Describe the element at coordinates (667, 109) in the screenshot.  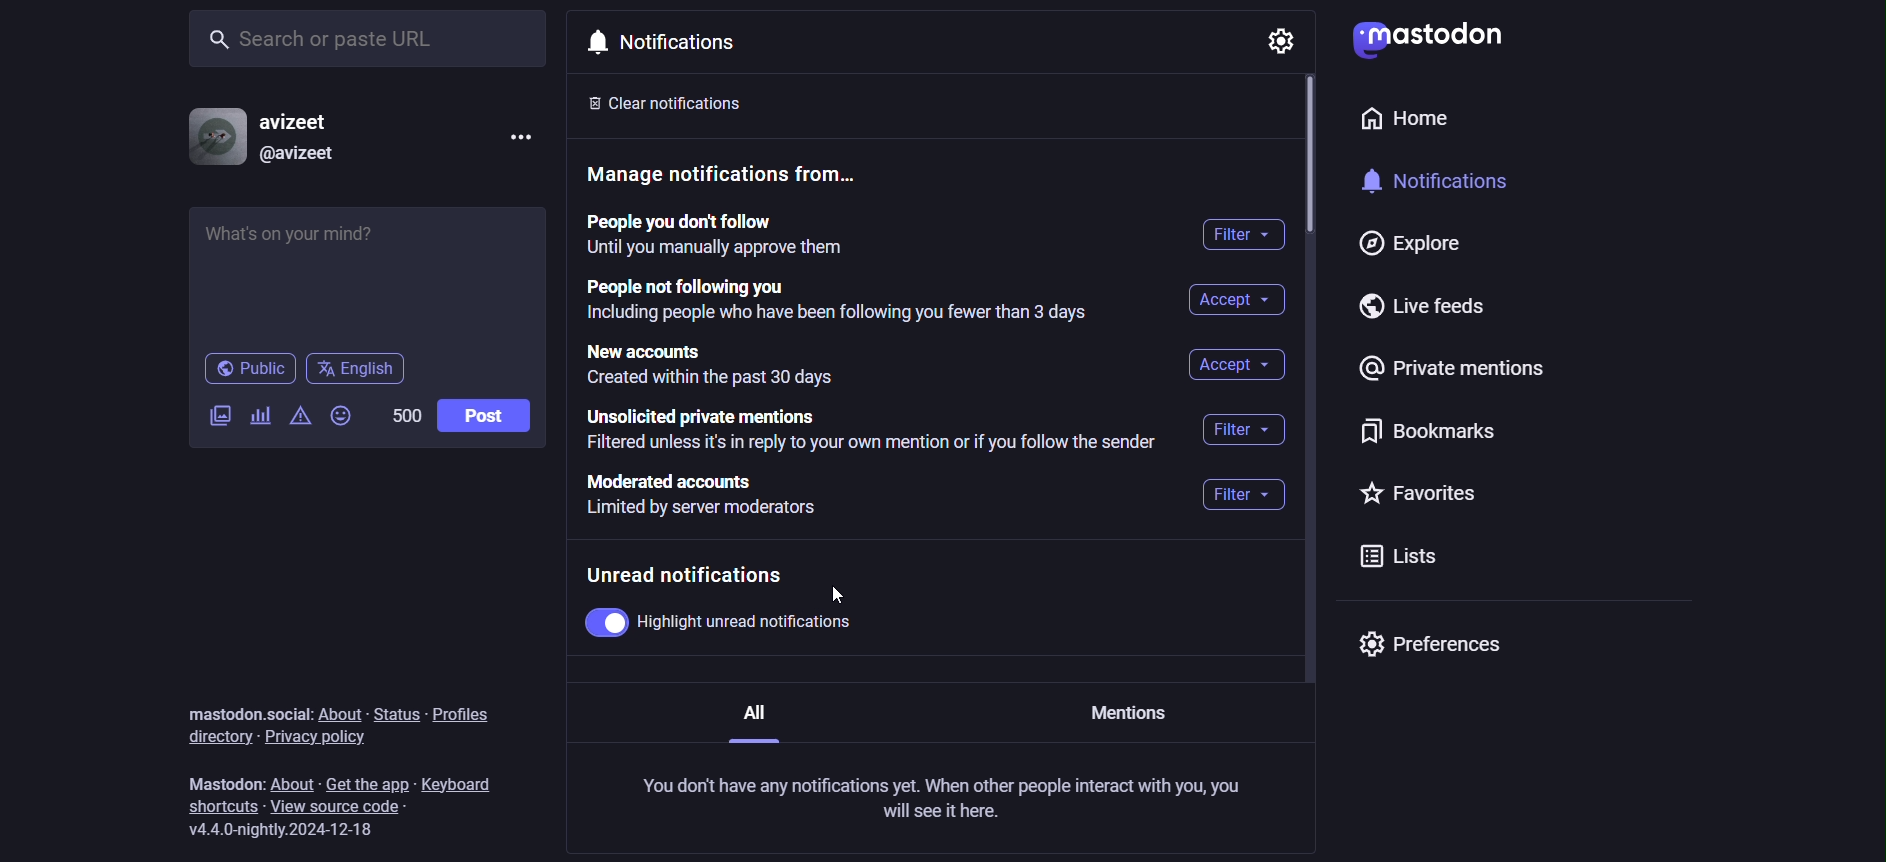
I see `clear notification` at that location.